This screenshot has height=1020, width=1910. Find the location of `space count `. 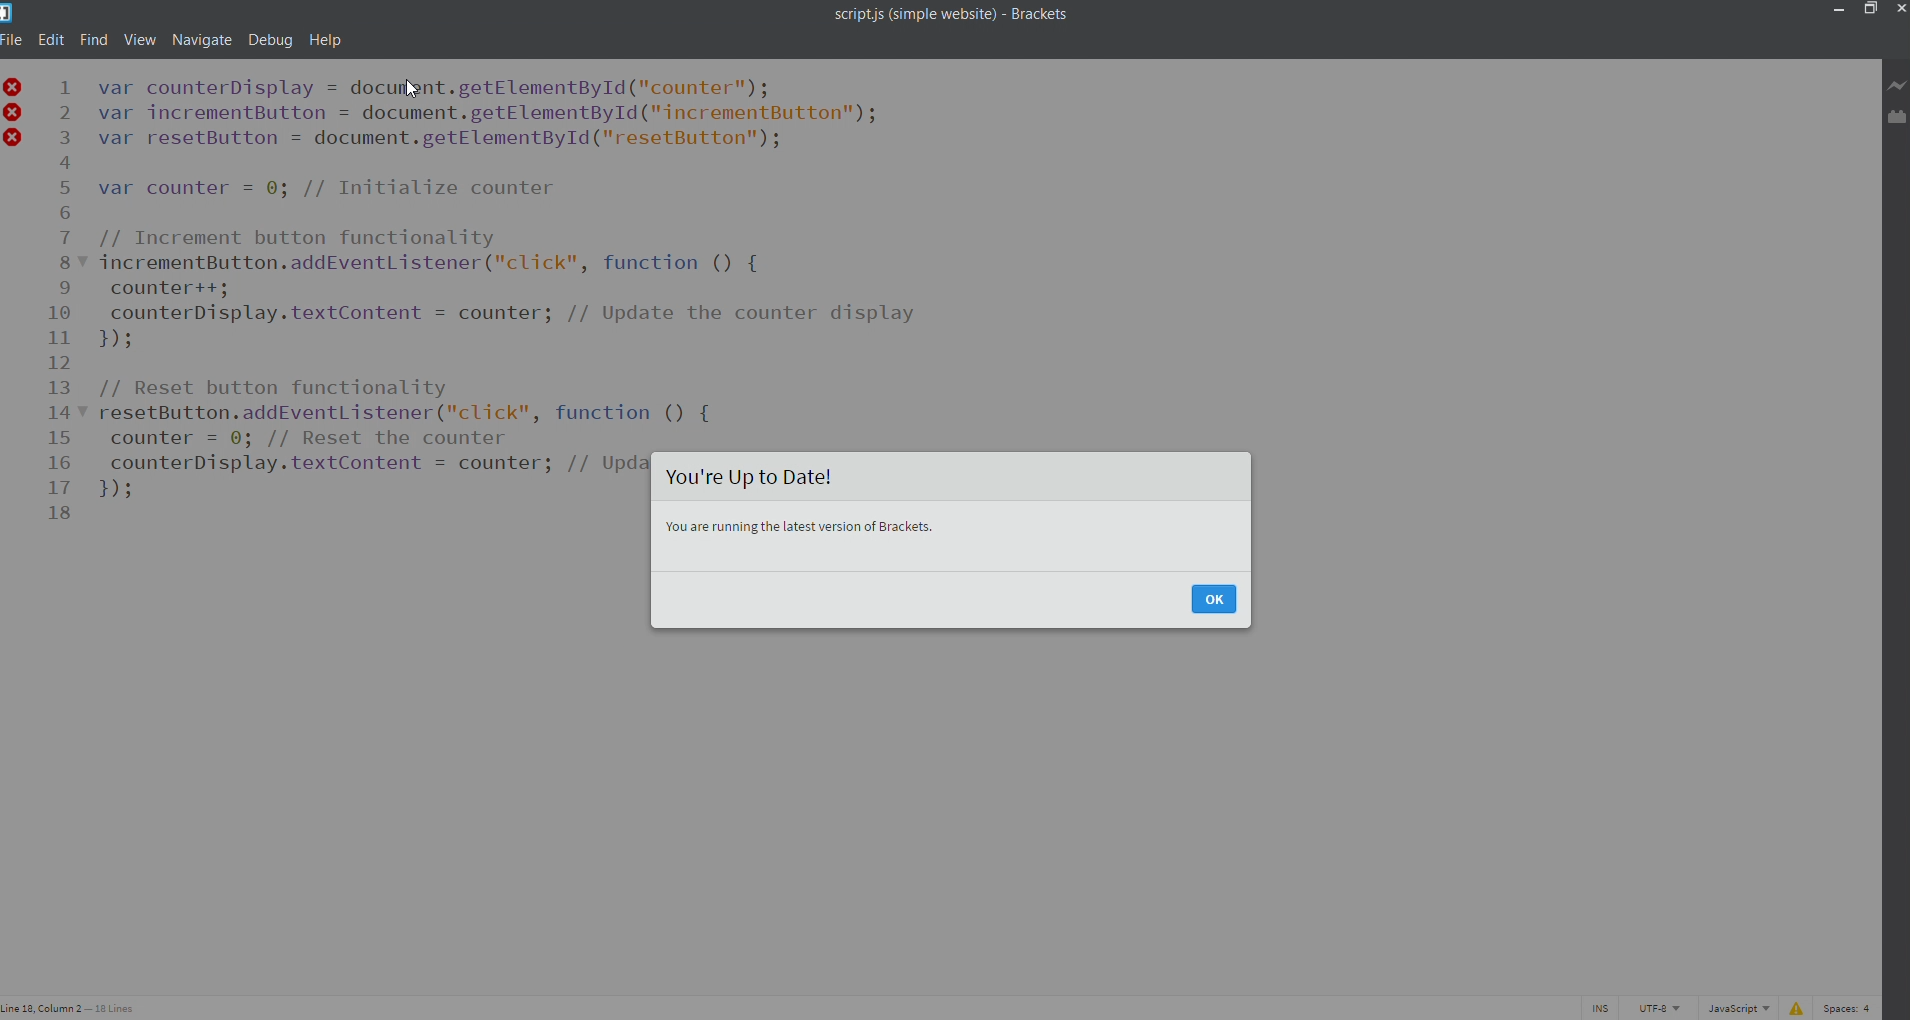

space count  is located at coordinates (1849, 1009).